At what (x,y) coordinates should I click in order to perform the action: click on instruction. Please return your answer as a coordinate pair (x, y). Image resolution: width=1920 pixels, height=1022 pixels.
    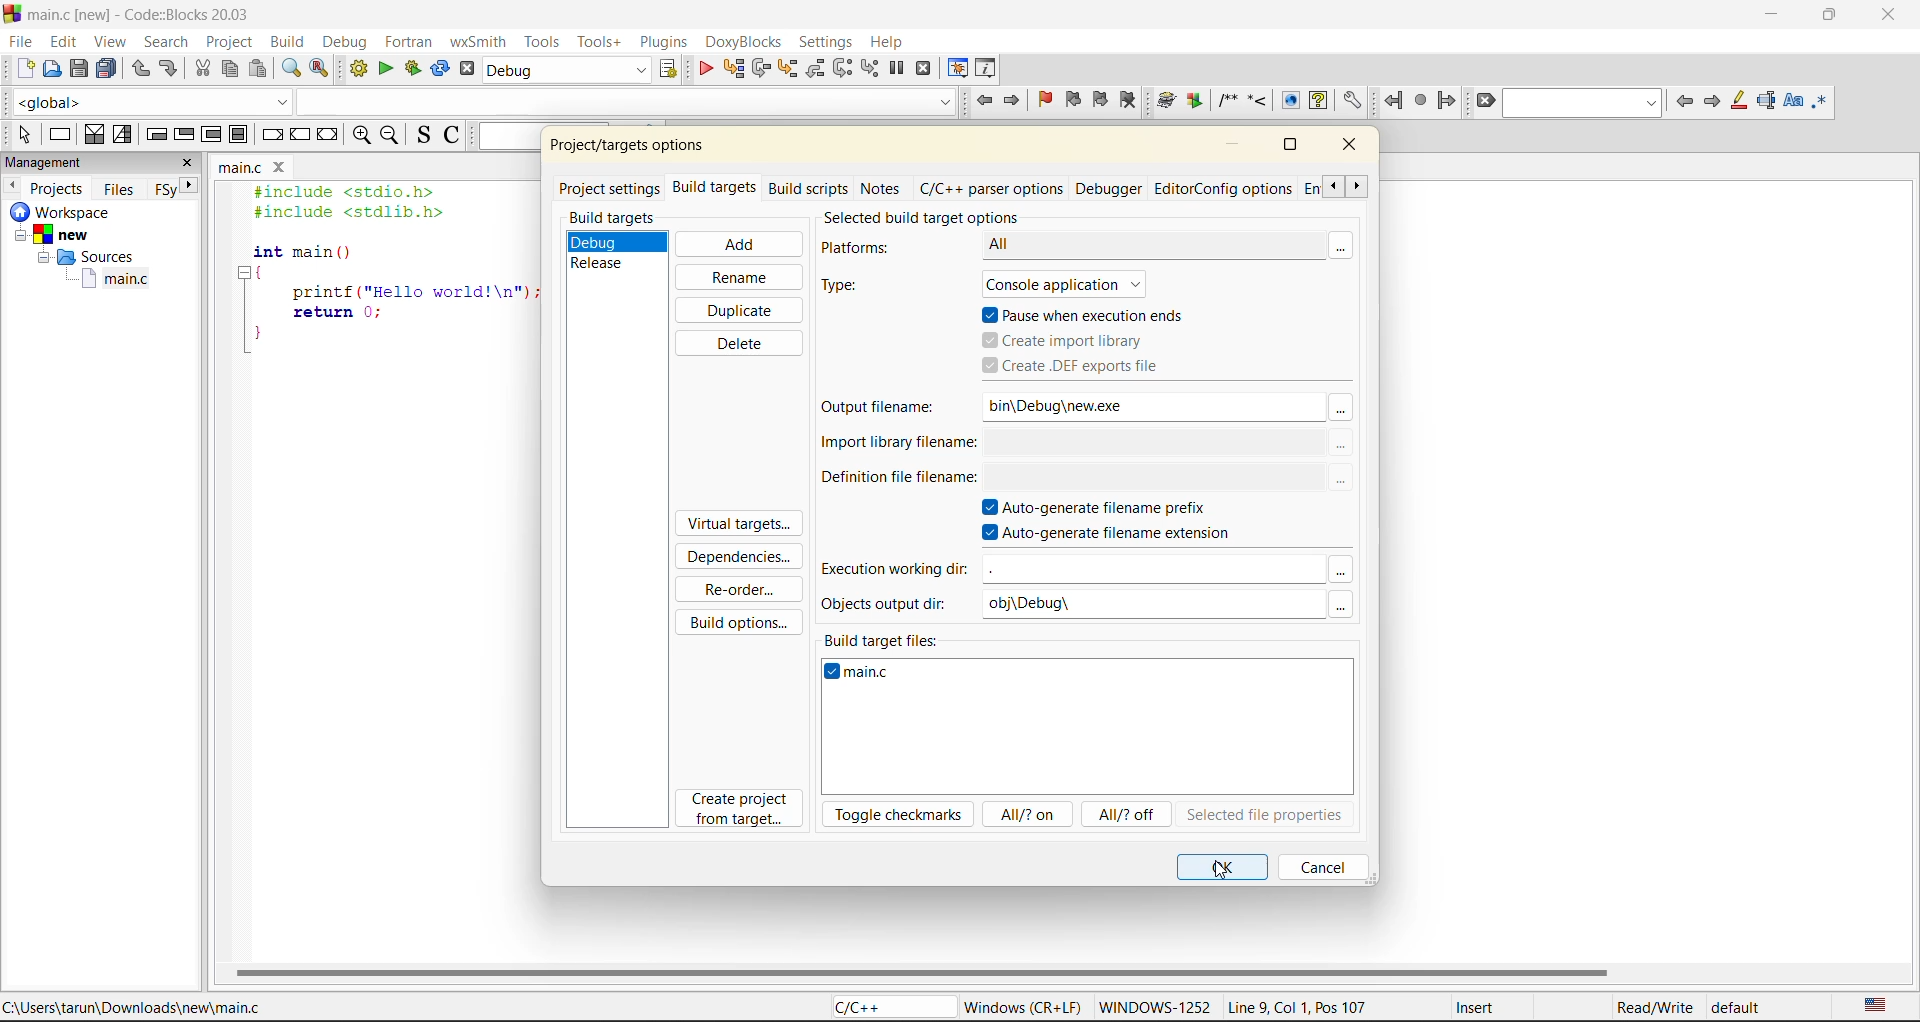
    Looking at the image, I should click on (63, 134).